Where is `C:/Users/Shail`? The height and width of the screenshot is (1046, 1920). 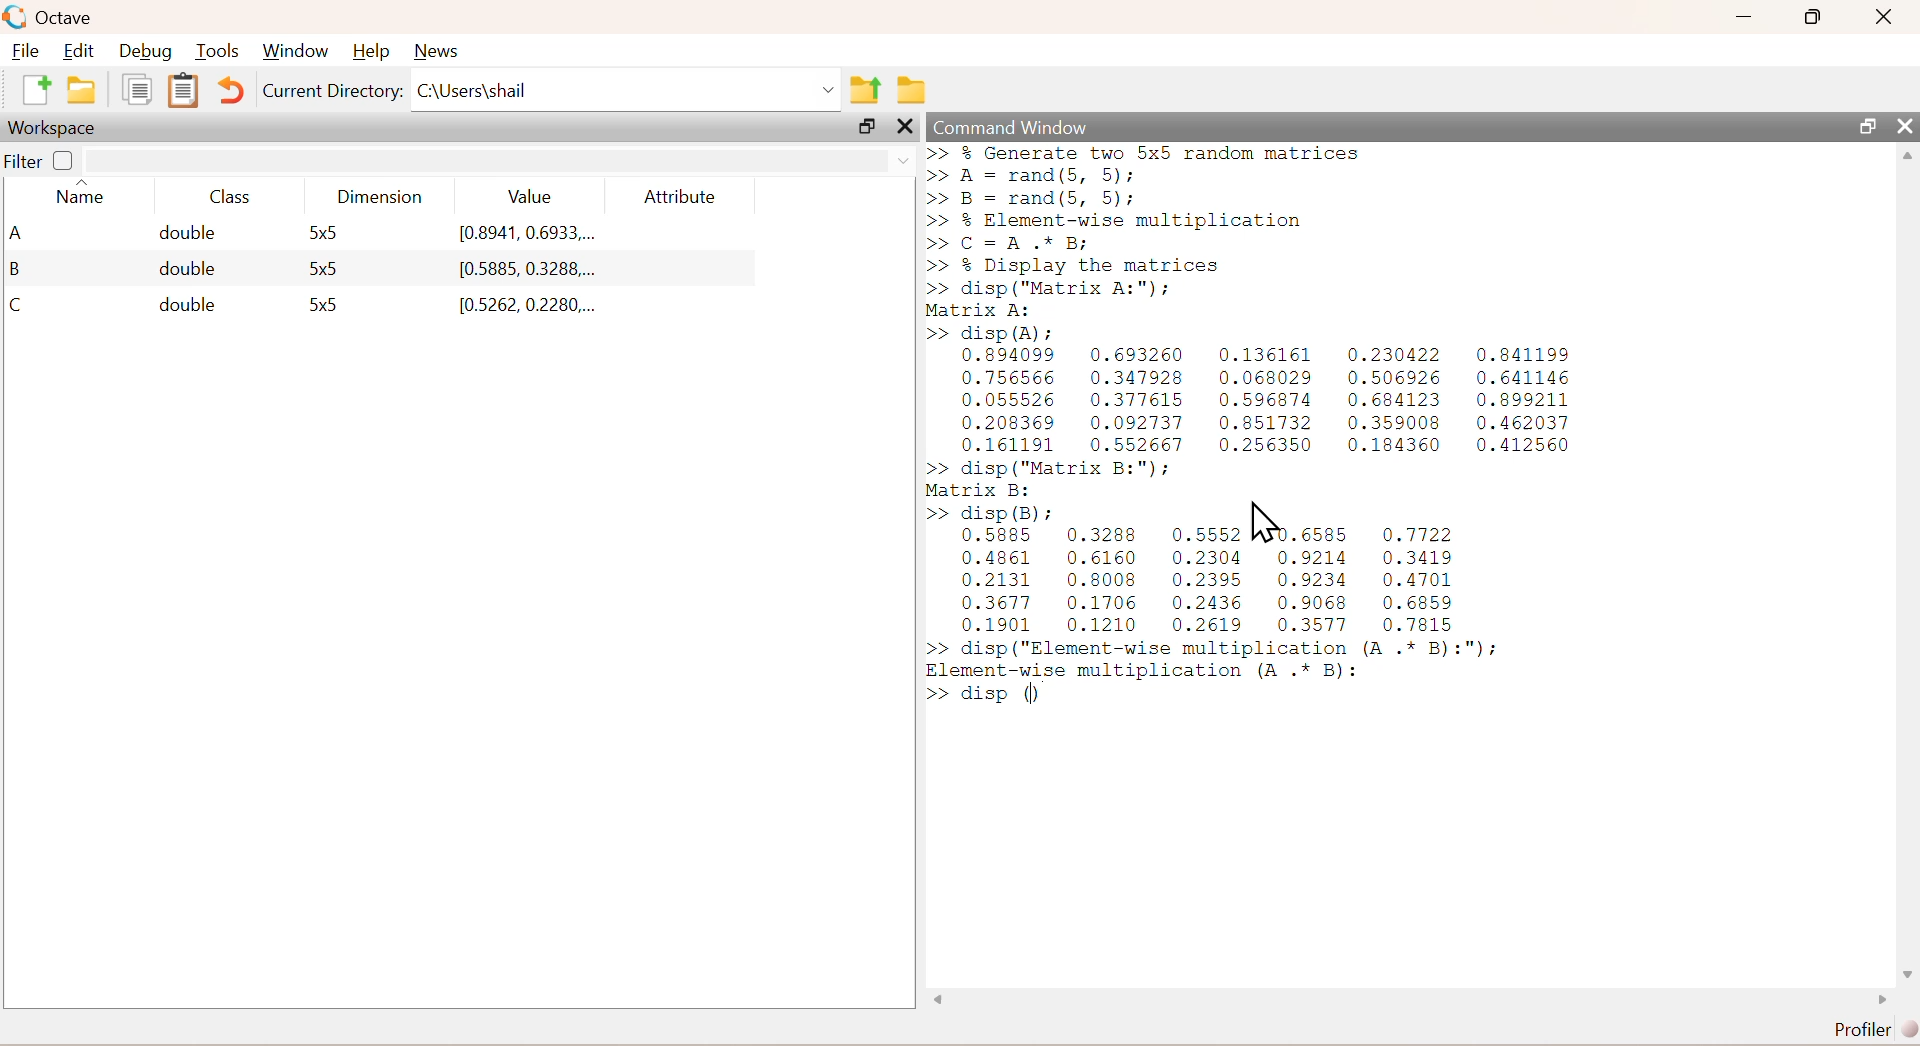 C:/Users/Shail is located at coordinates (625, 93).